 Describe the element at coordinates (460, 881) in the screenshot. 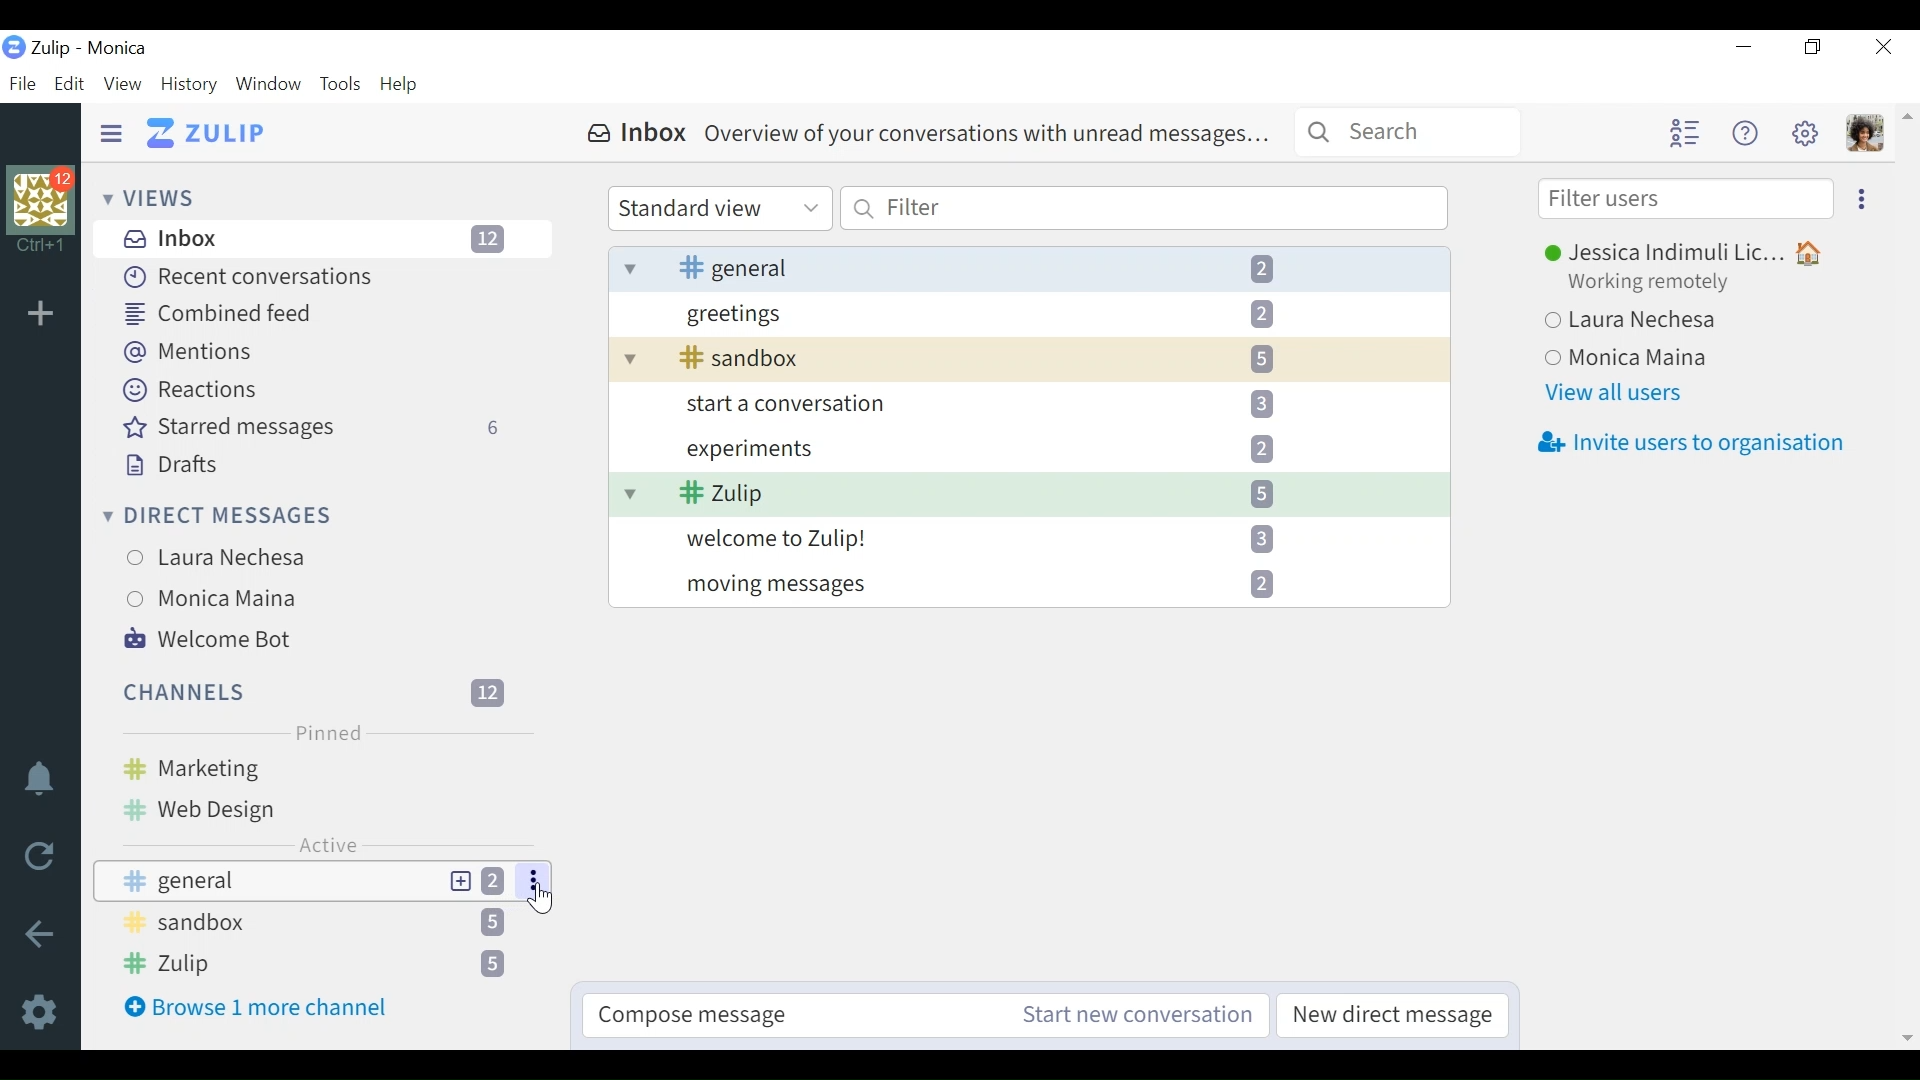

I see `New topic` at that location.